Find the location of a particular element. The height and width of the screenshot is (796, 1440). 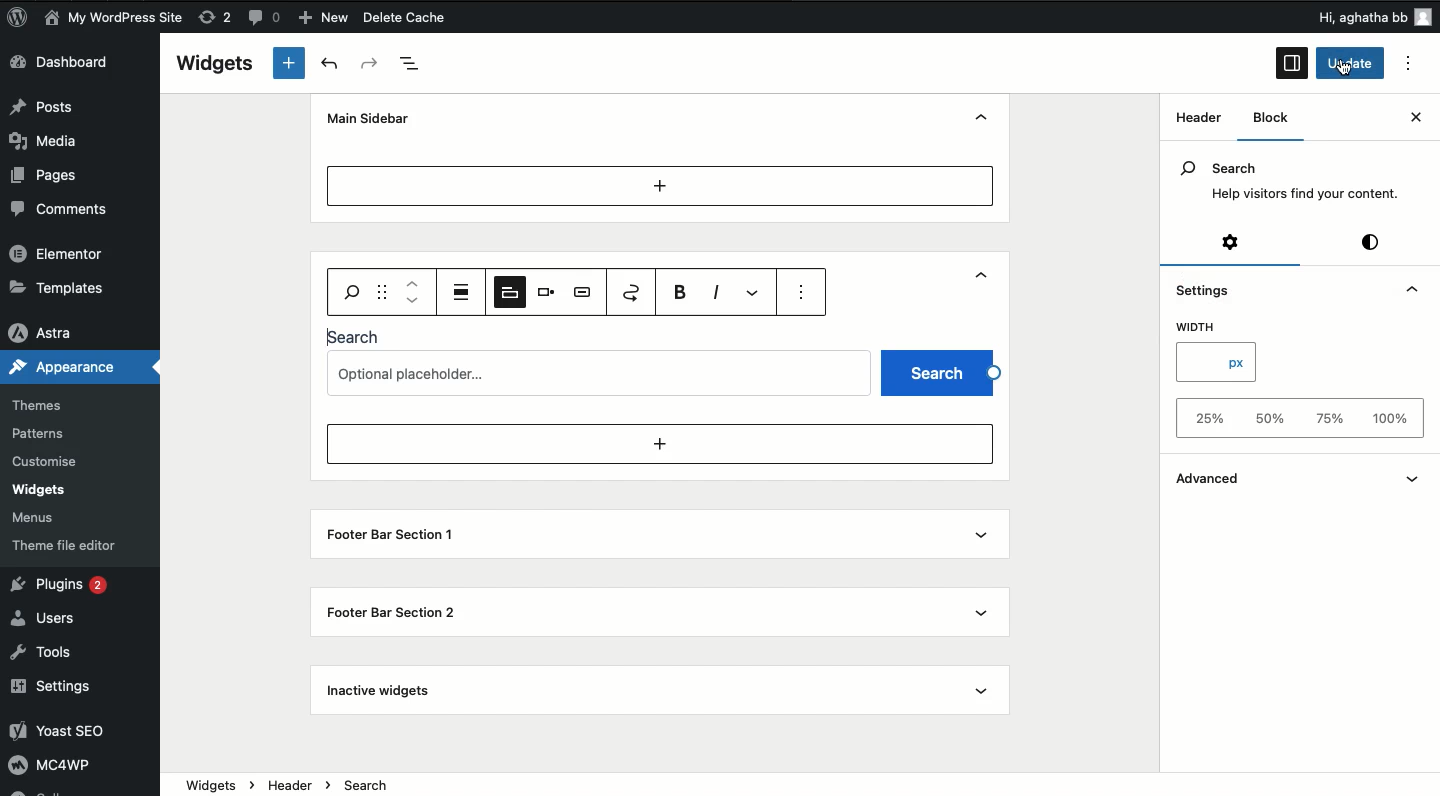

Tools is located at coordinates (50, 653).